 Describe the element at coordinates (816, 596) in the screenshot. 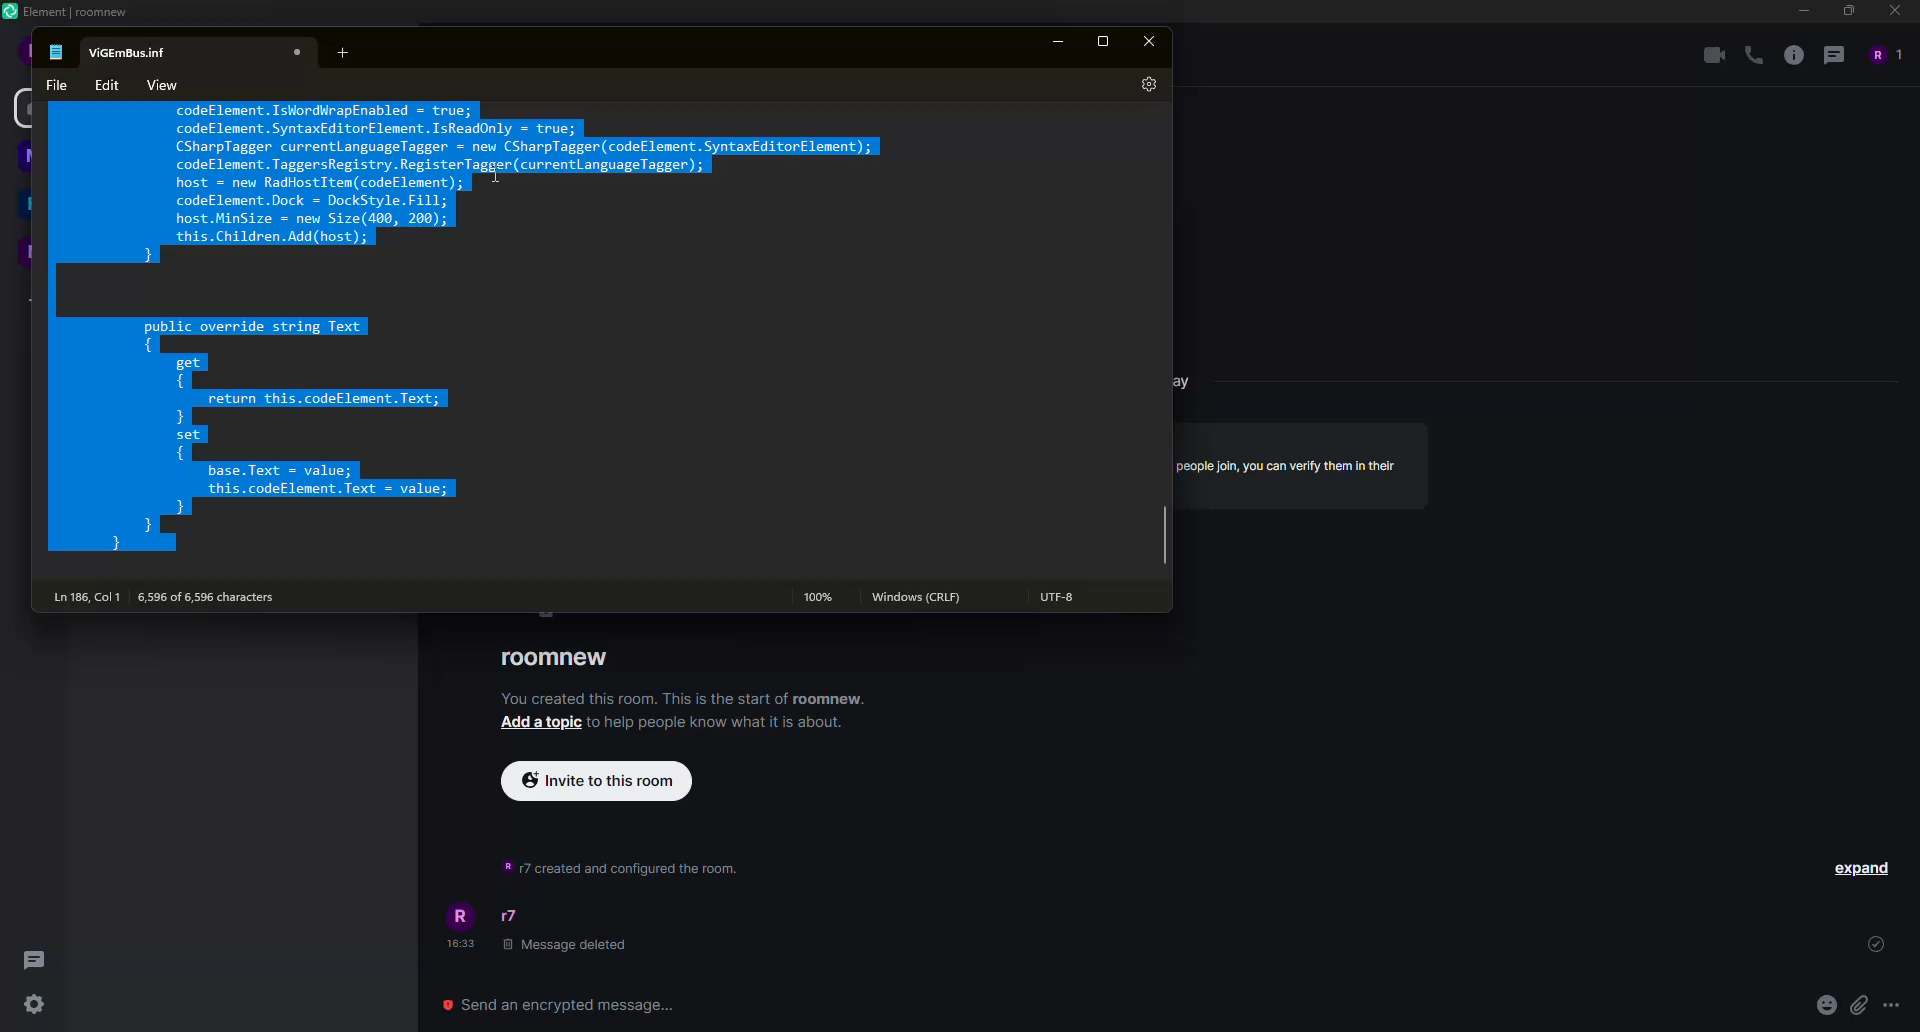

I see `100` at that location.